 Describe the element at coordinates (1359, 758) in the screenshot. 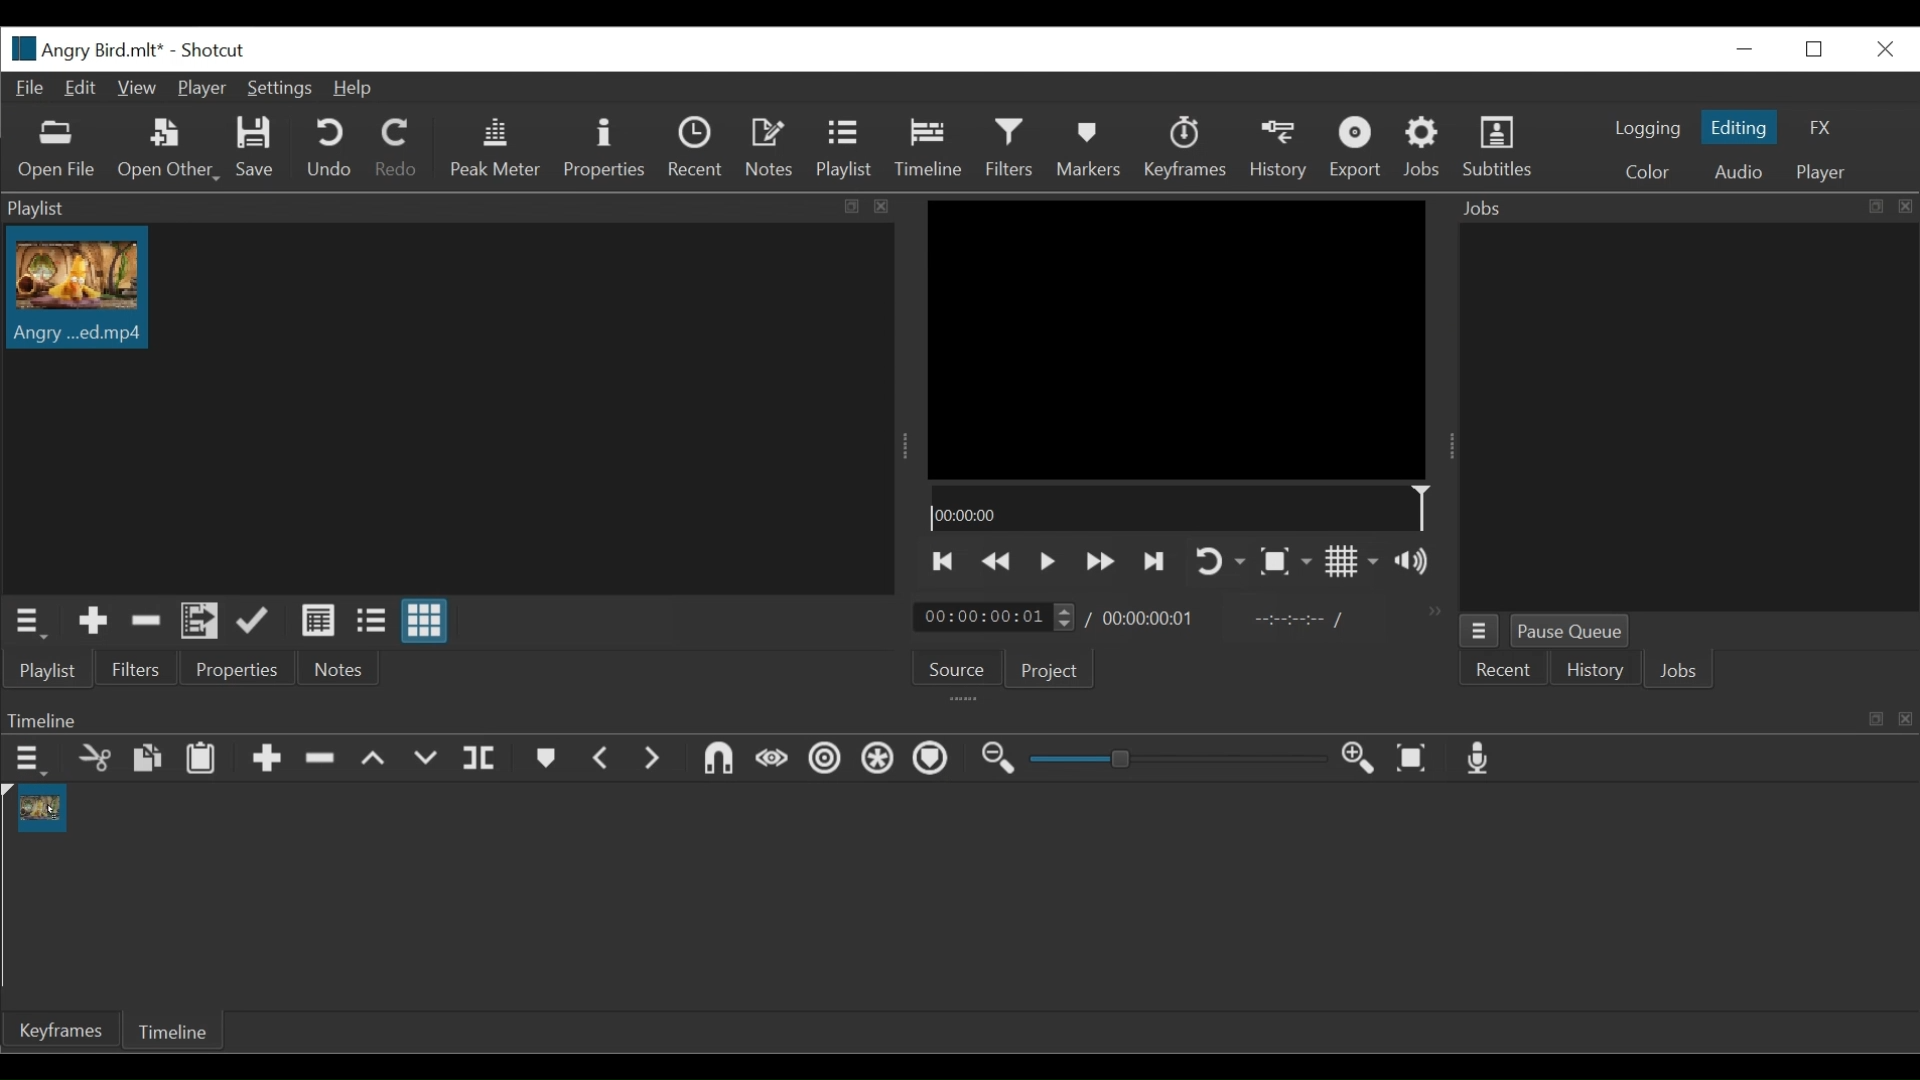

I see `Zoom timeline in` at that location.